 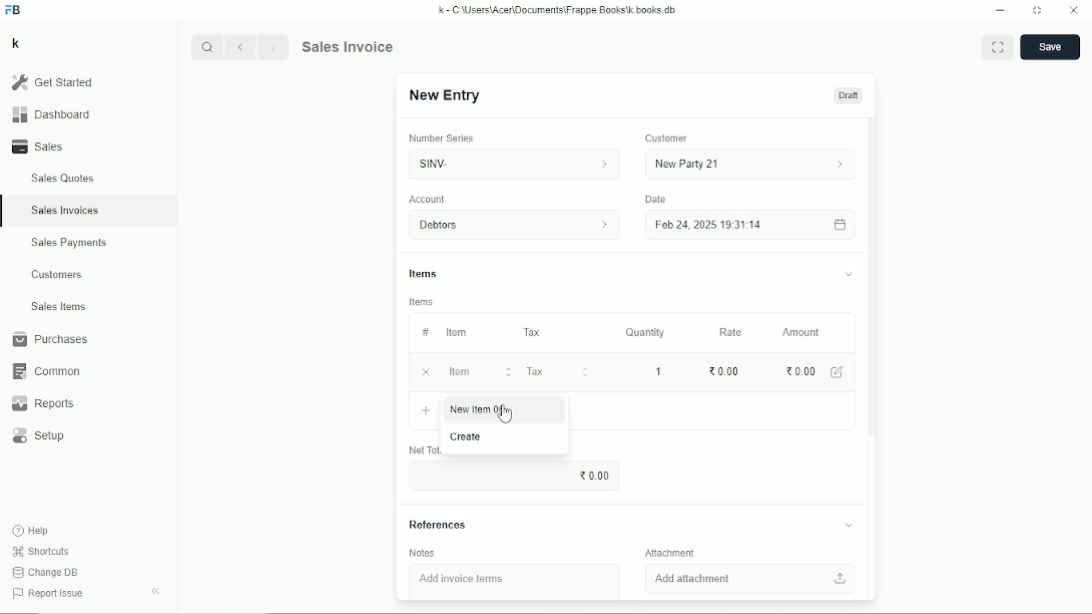 What do you see at coordinates (427, 372) in the screenshot?
I see `Cancel` at bounding box center [427, 372].